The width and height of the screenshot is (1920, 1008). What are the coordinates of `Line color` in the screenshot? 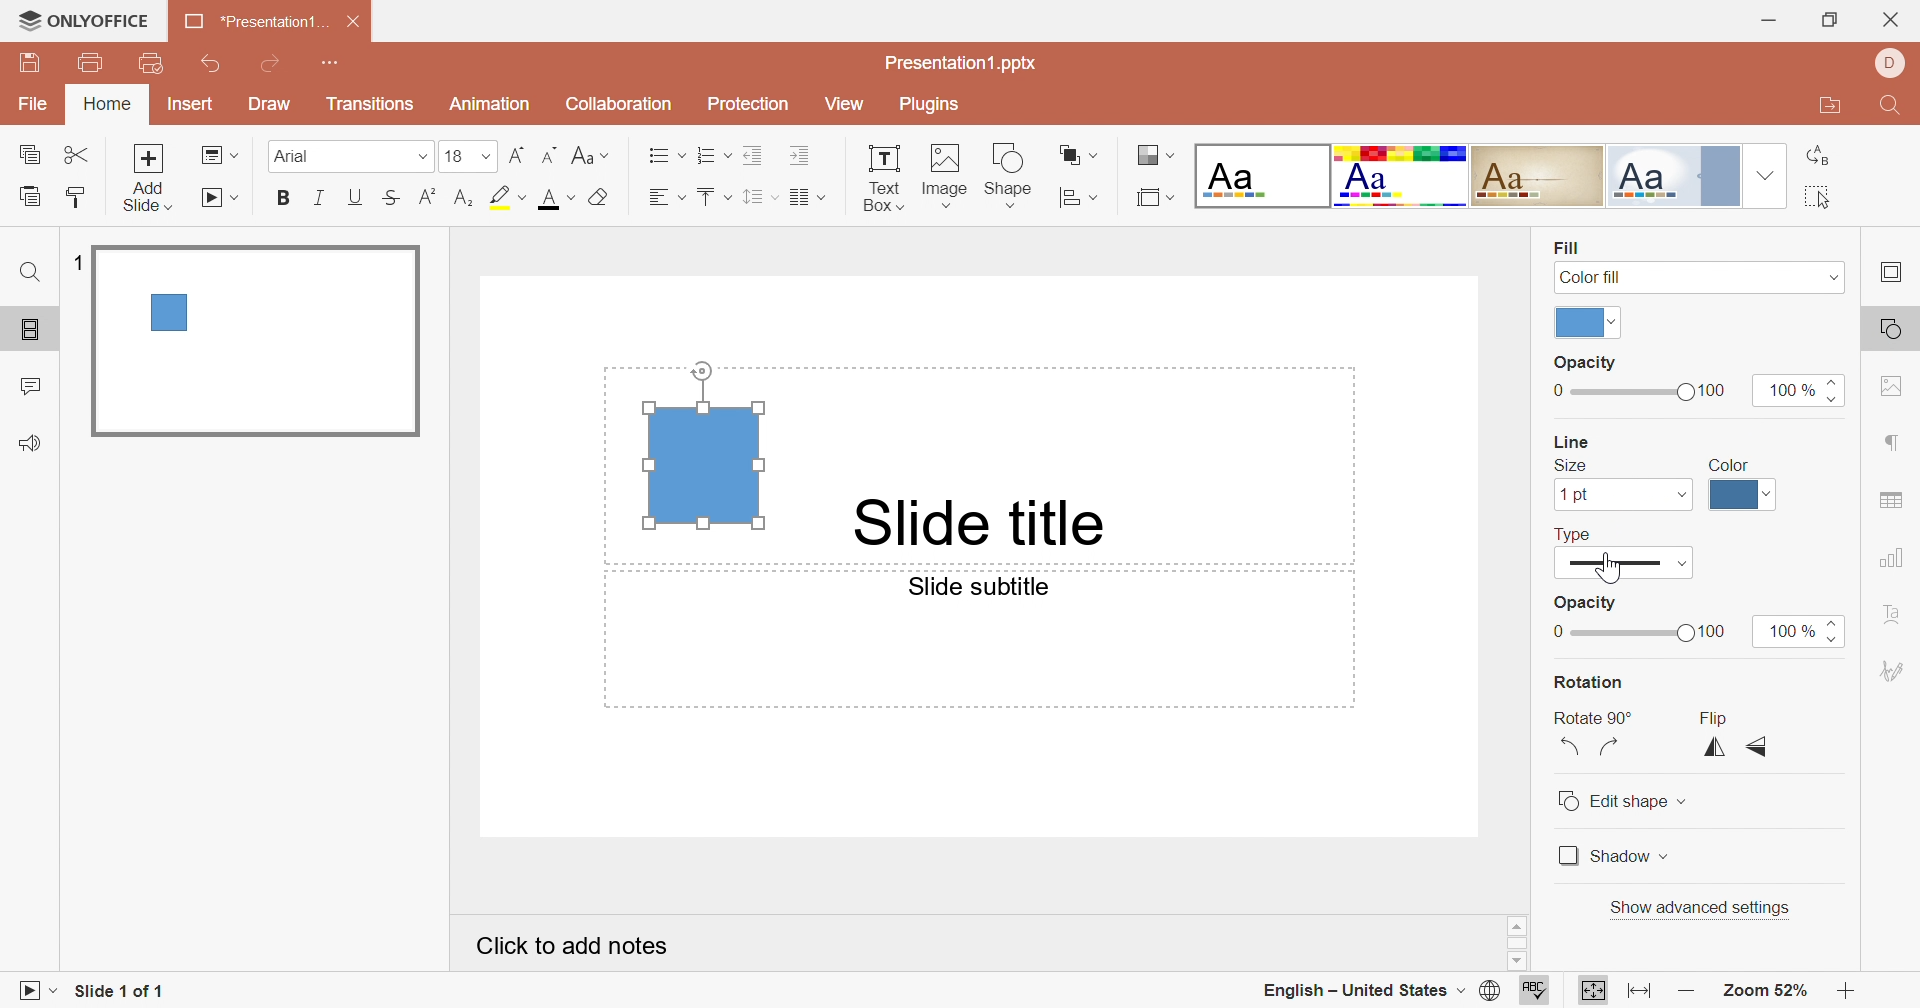 It's located at (1741, 496).